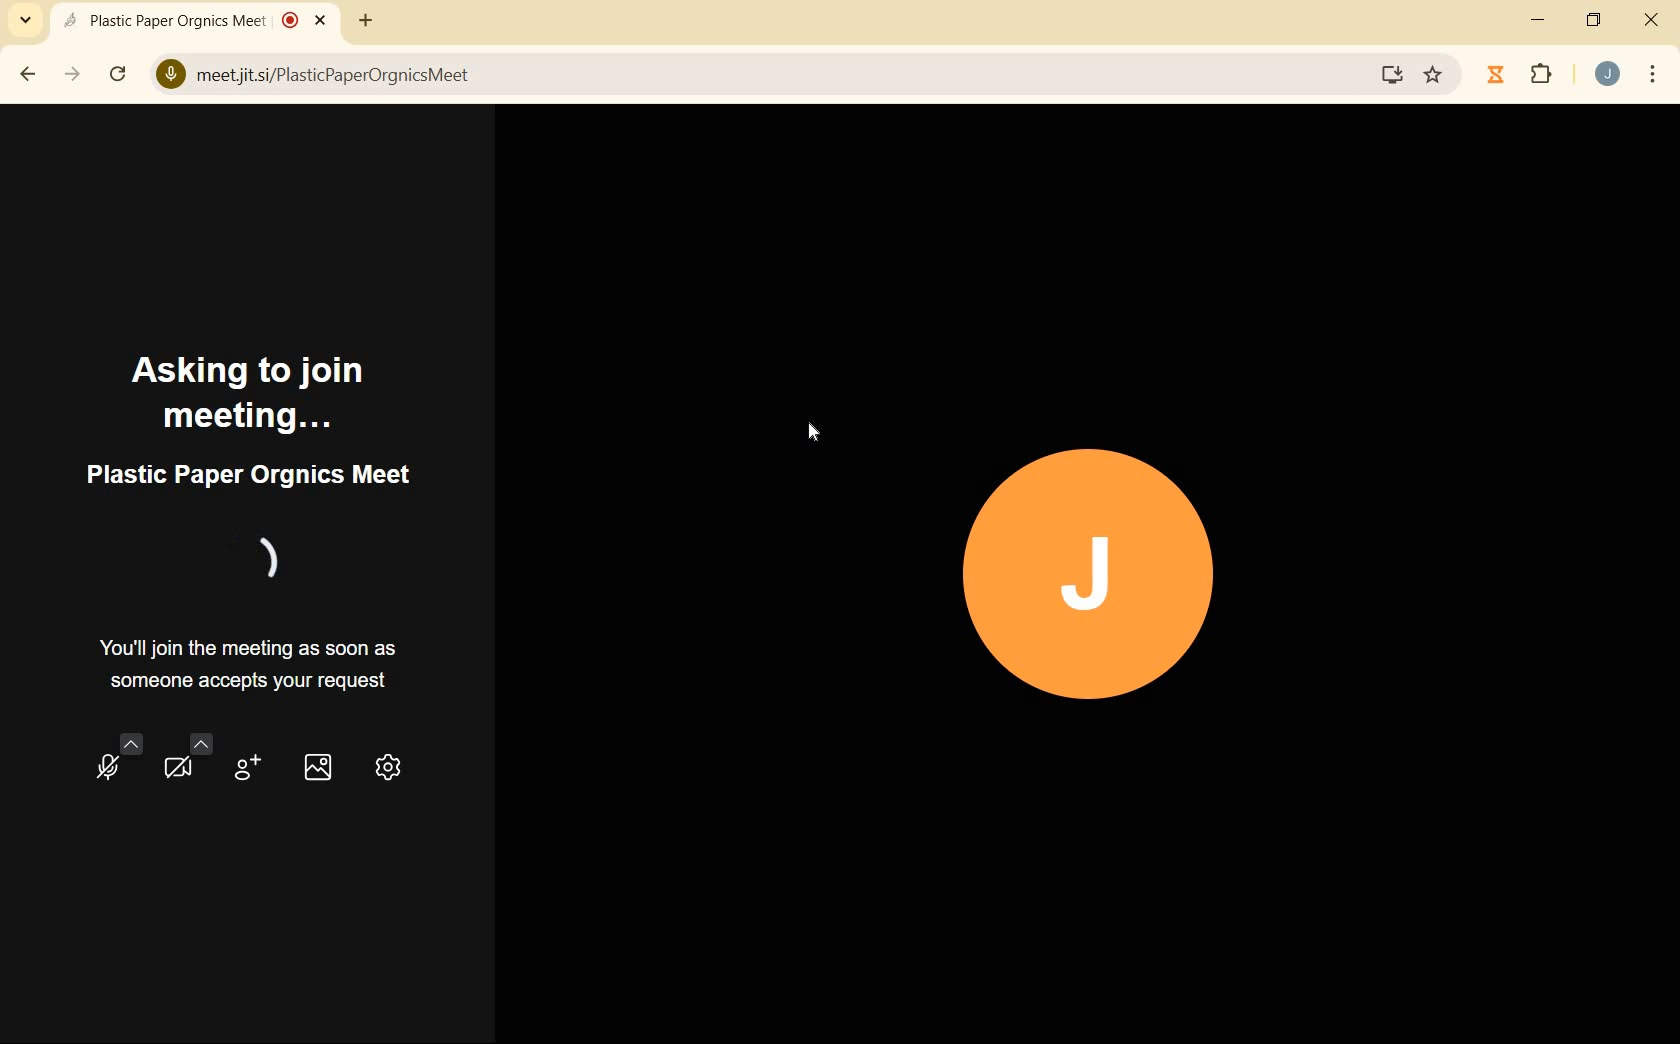 This screenshot has width=1680, height=1044. What do you see at coordinates (74, 75) in the screenshot?
I see `forward` at bounding box center [74, 75].